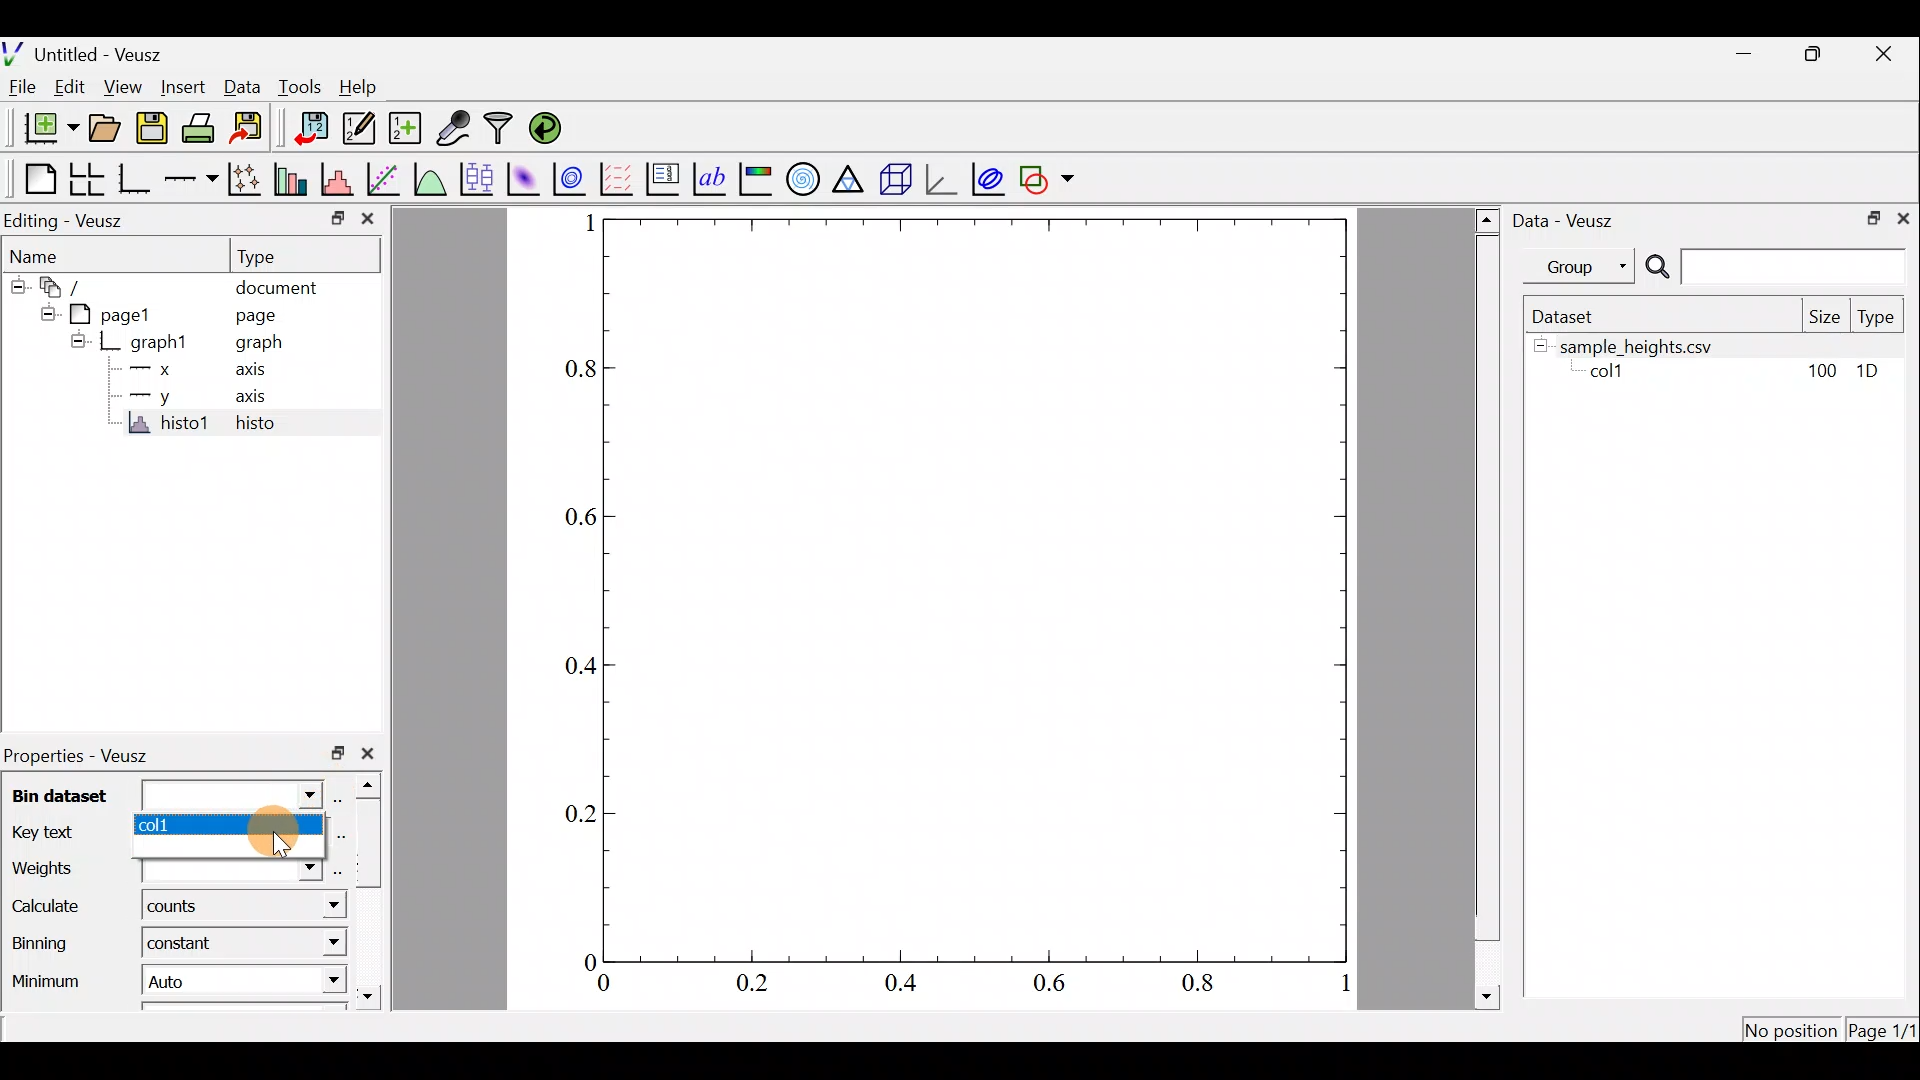  What do you see at coordinates (576, 375) in the screenshot?
I see `0.8` at bounding box center [576, 375].